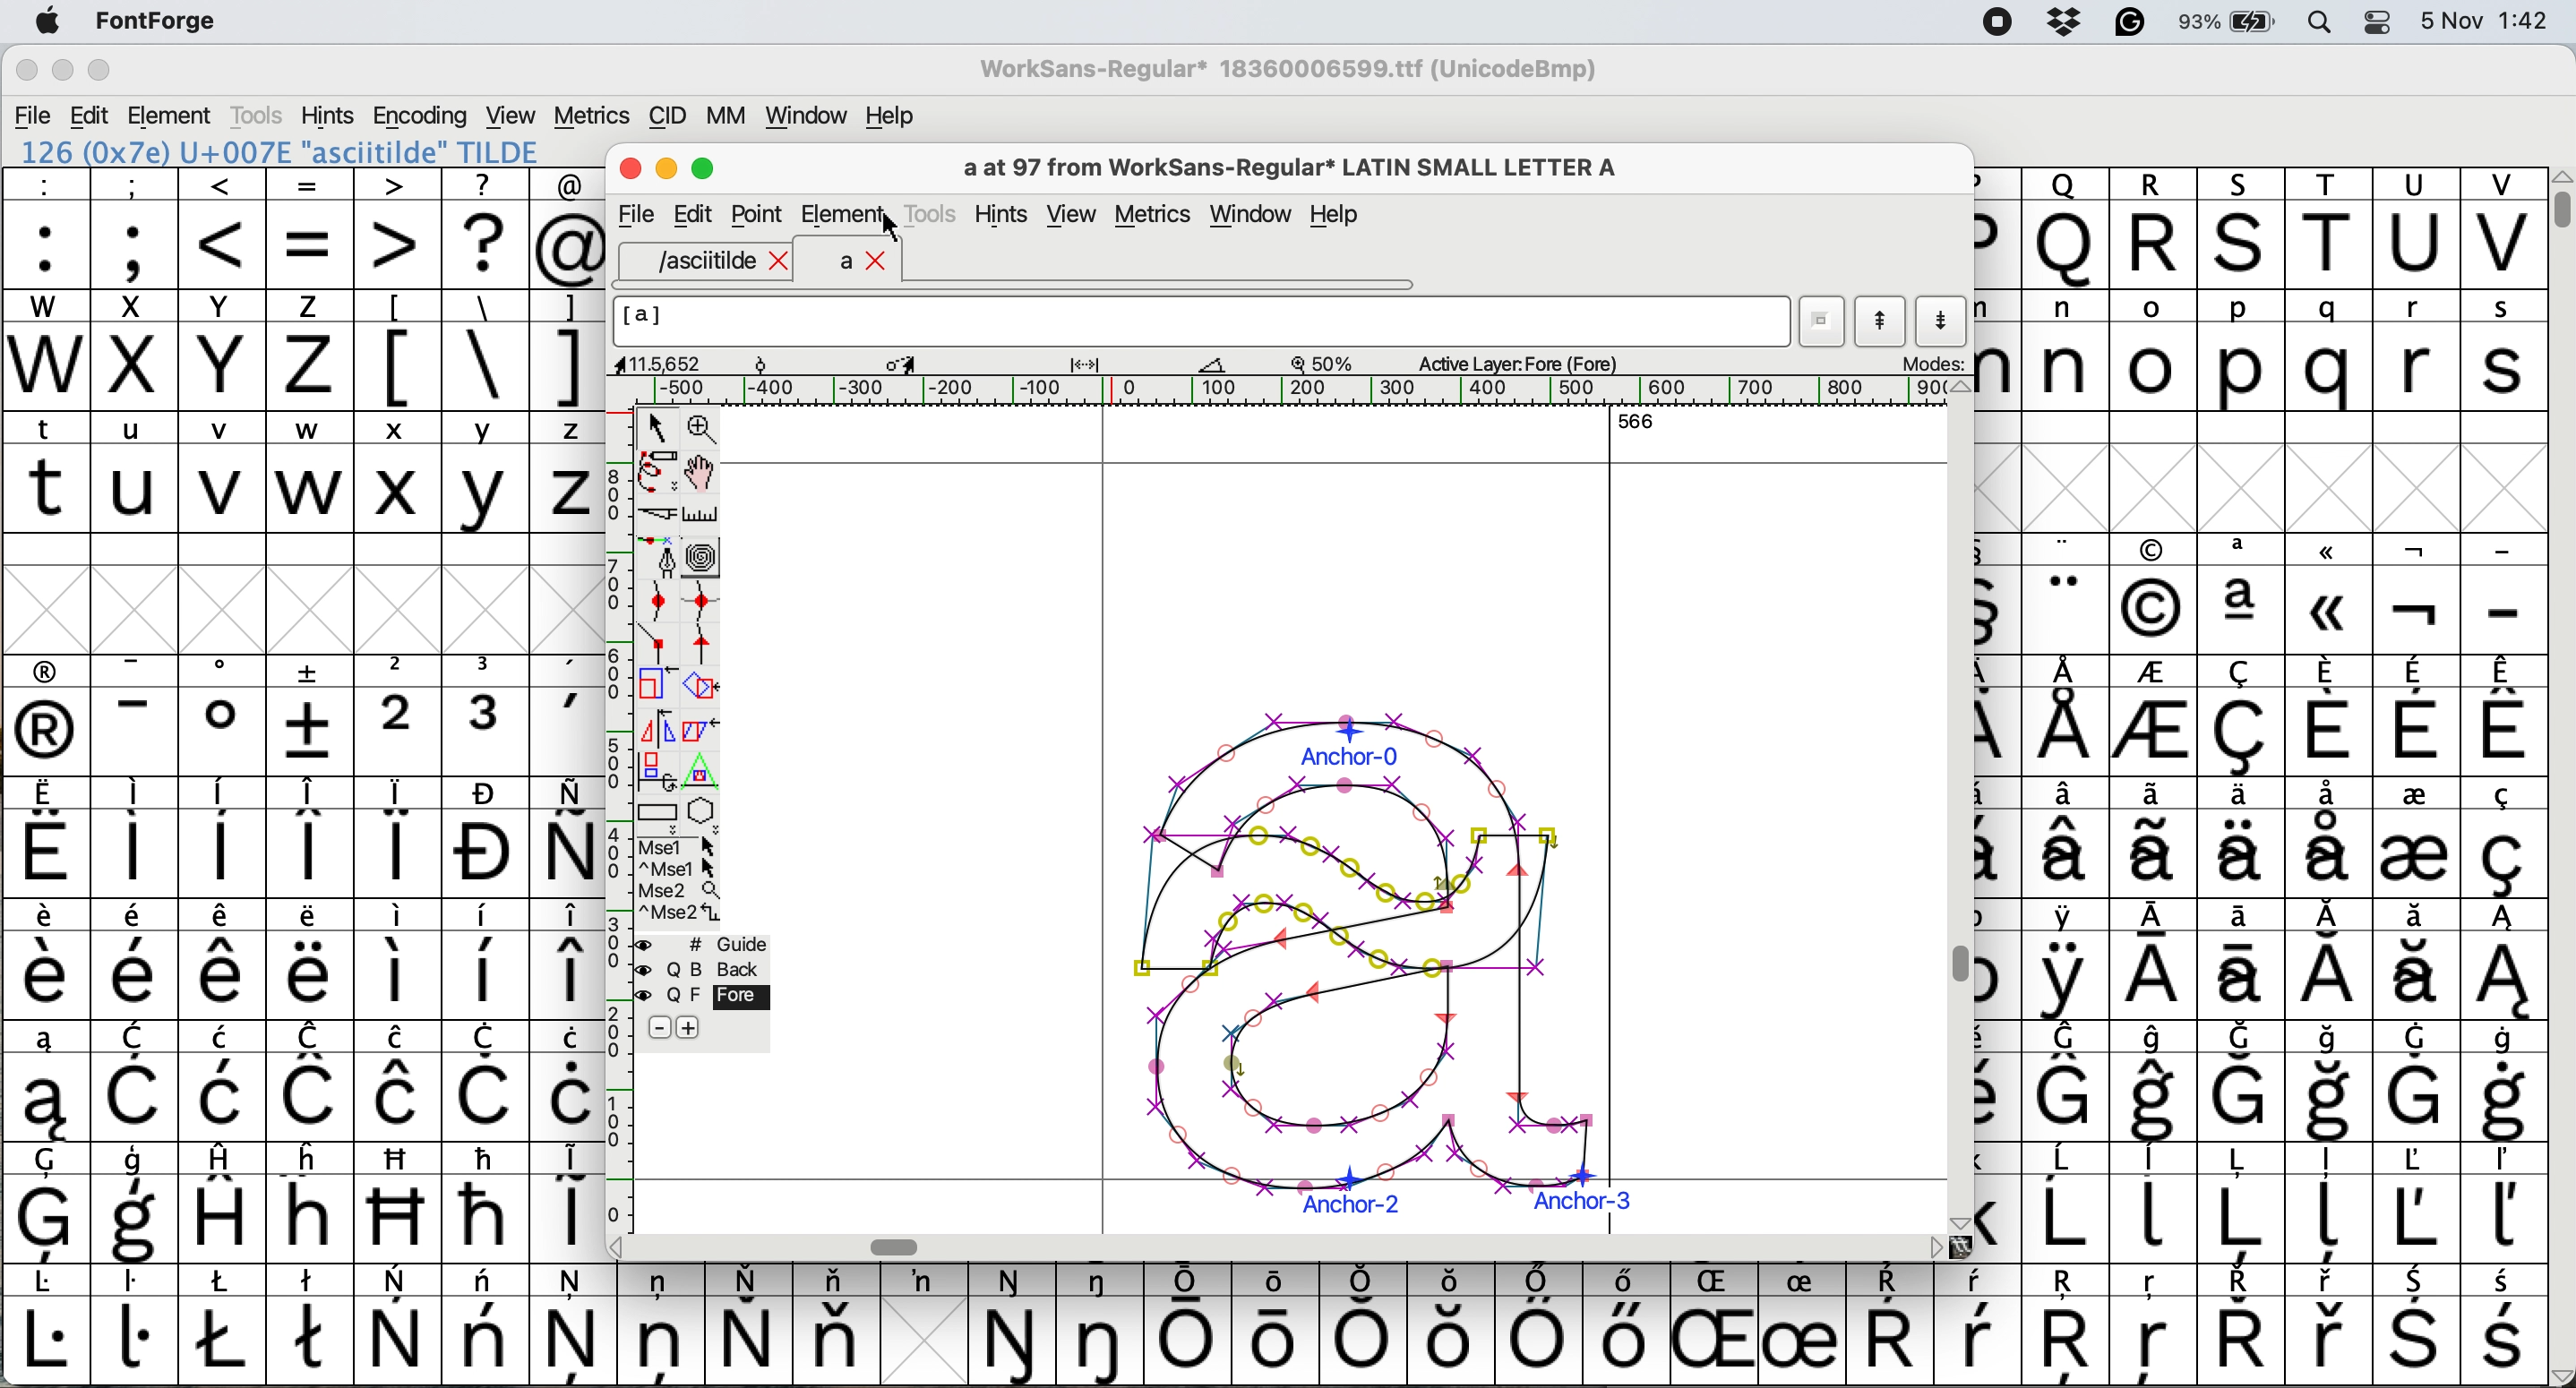 The height and width of the screenshot is (1388, 2576). Describe the element at coordinates (701, 772) in the screenshot. I see `perform a perspective transformation on selection` at that location.